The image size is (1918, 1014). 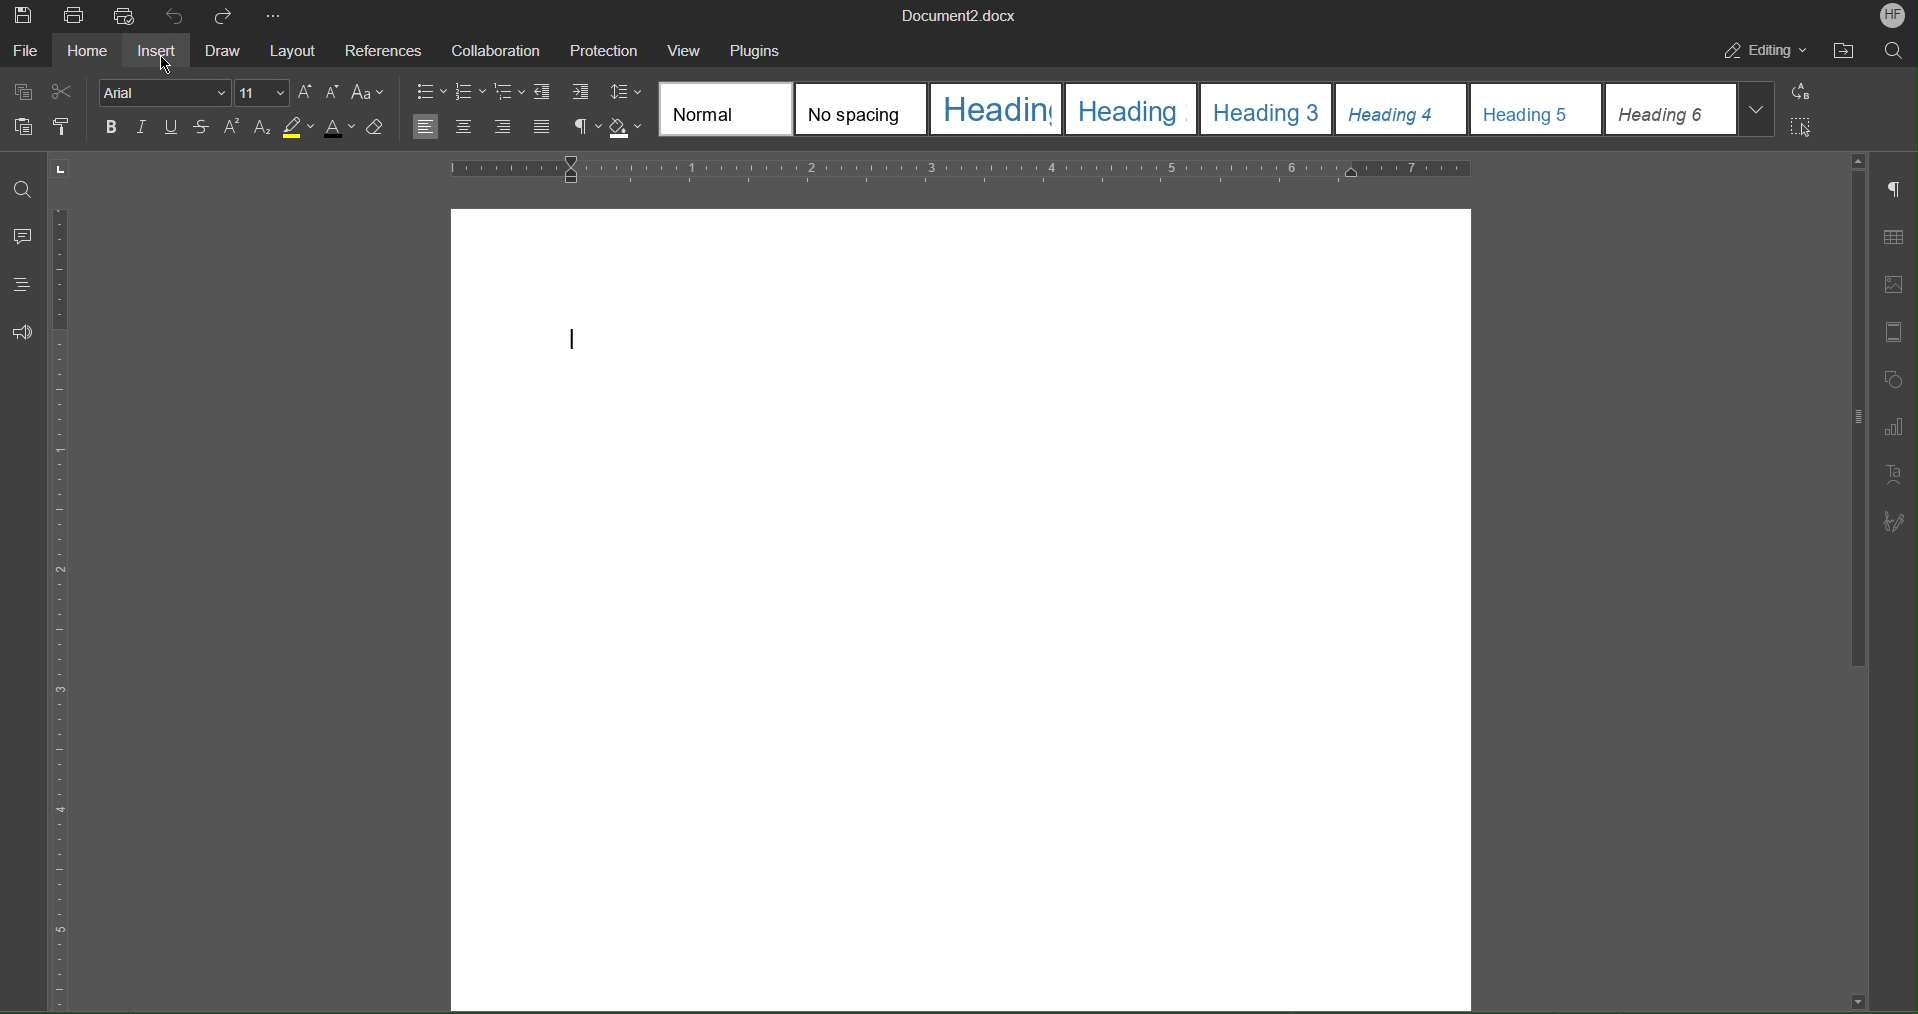 I want to click on File, so click(x=26, y=48).